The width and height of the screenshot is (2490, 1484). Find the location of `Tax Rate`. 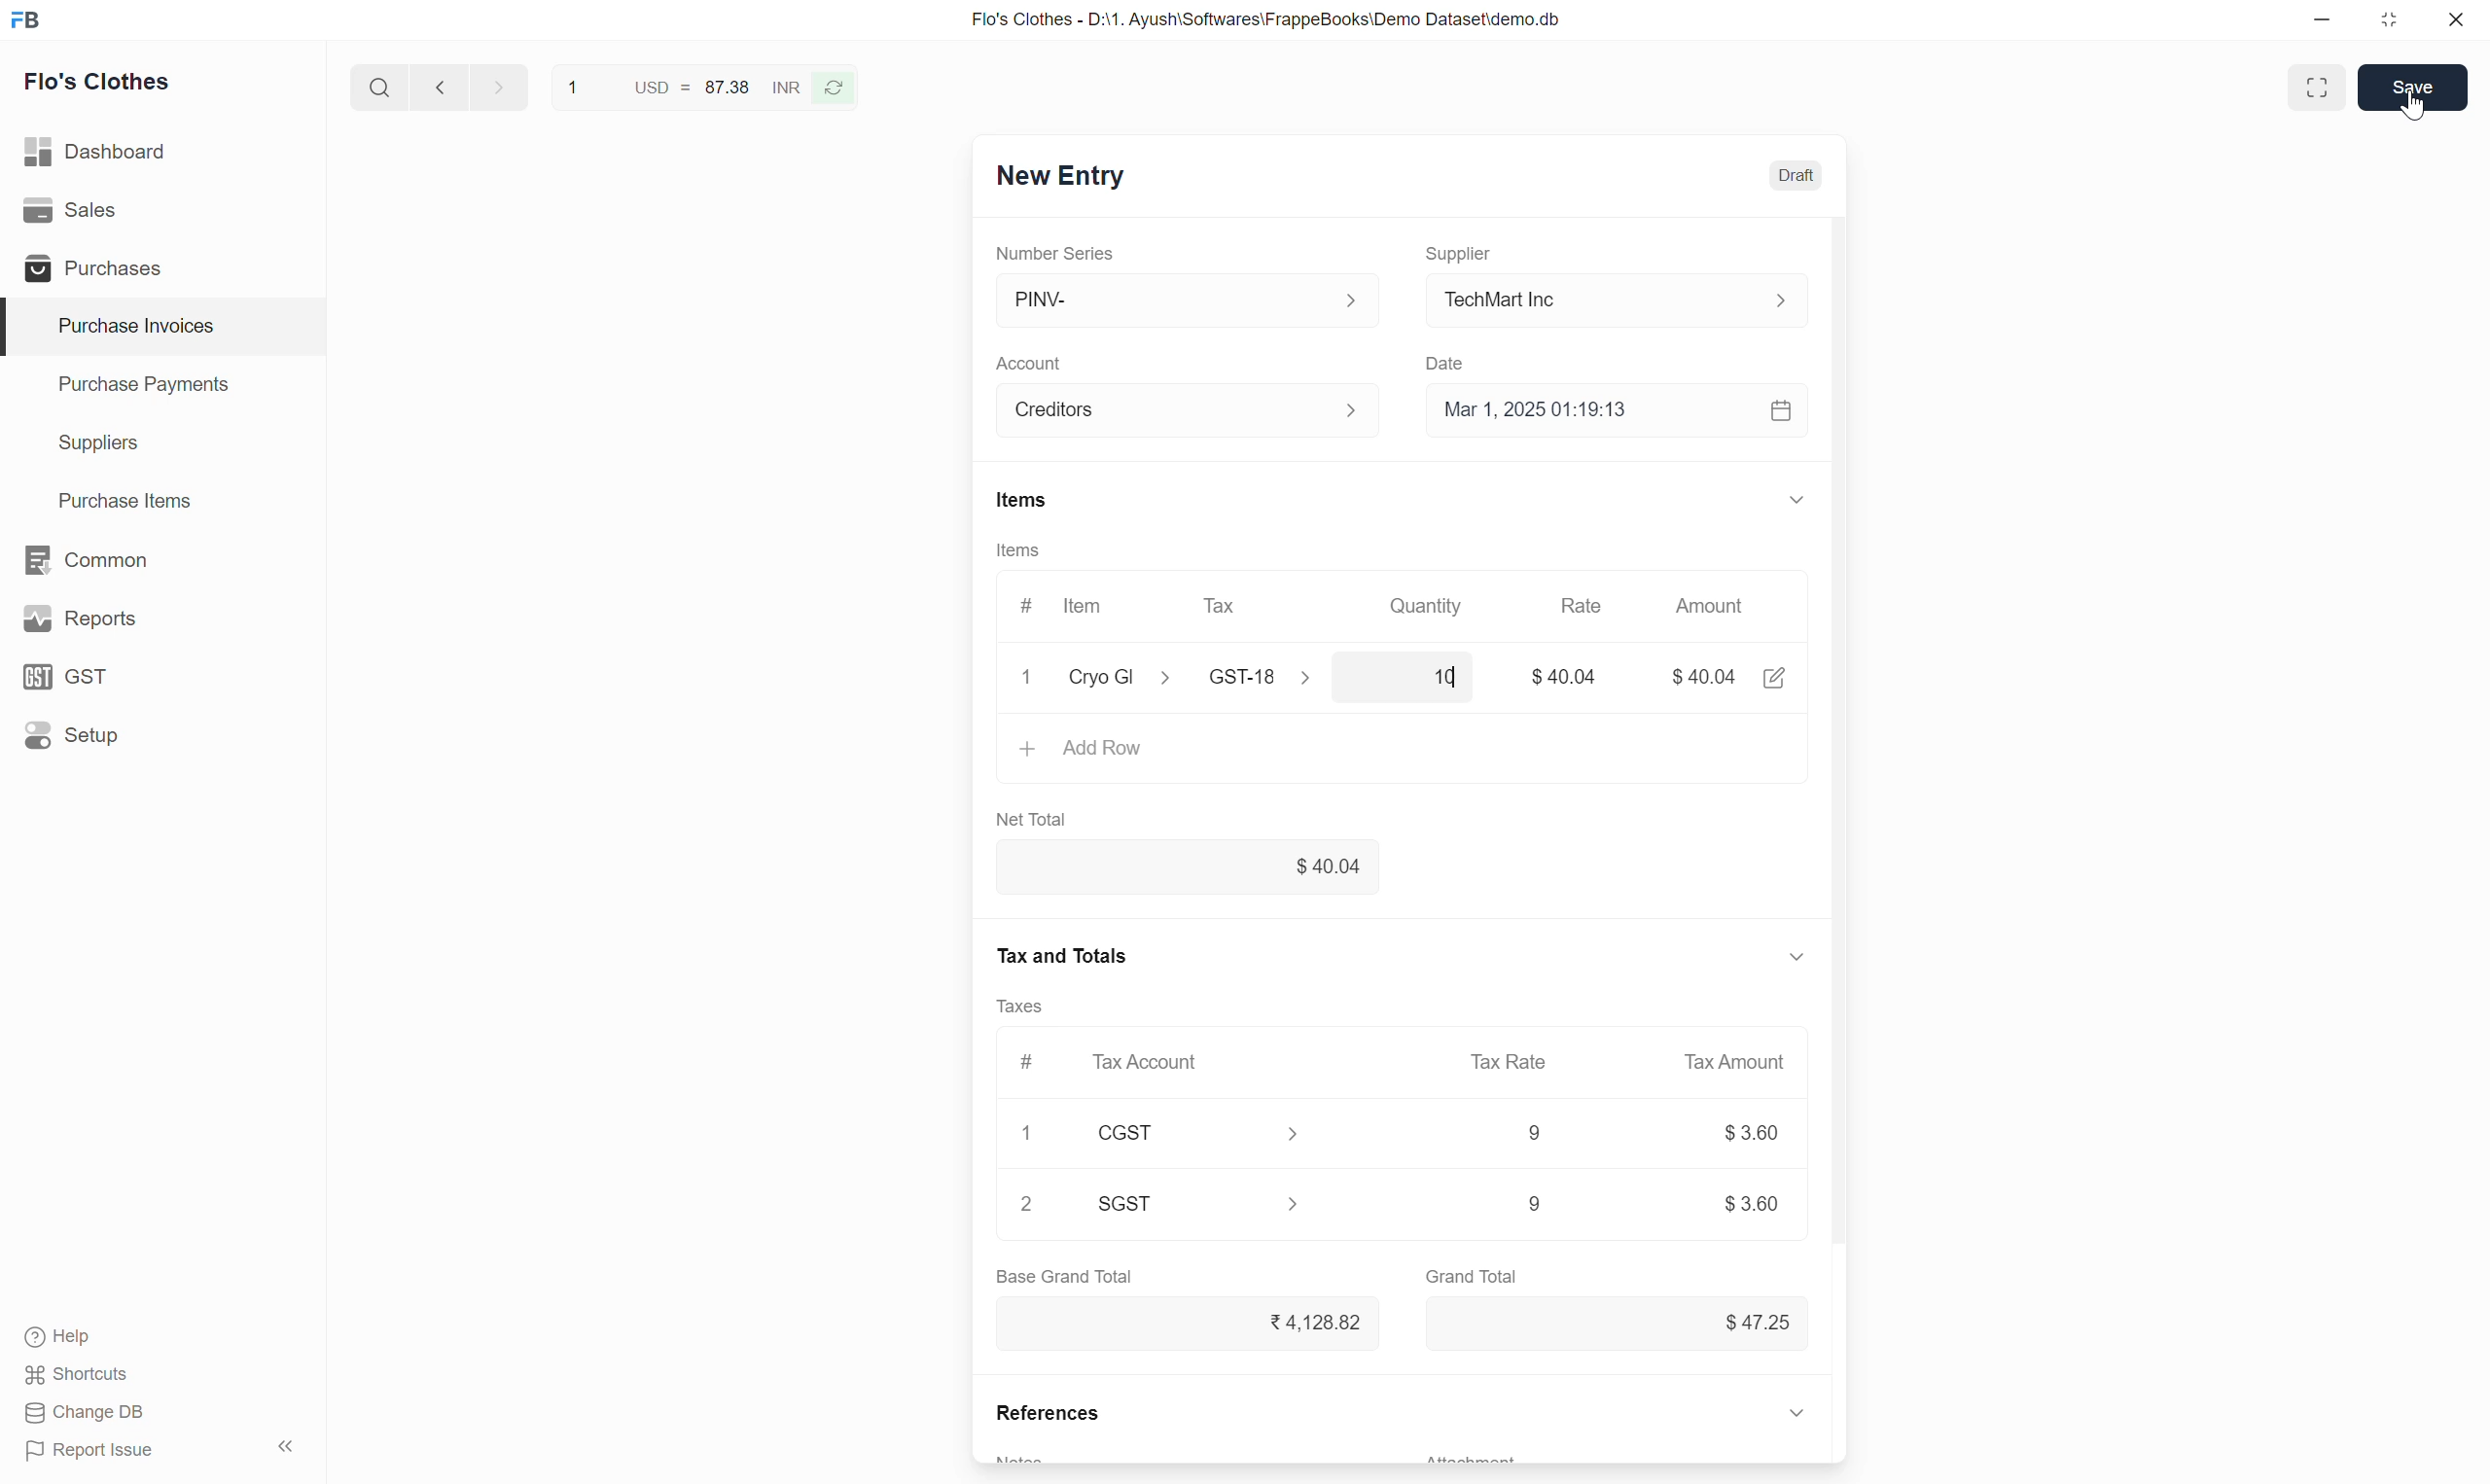

Tax Rate is located at coordinates (1513, 1060).